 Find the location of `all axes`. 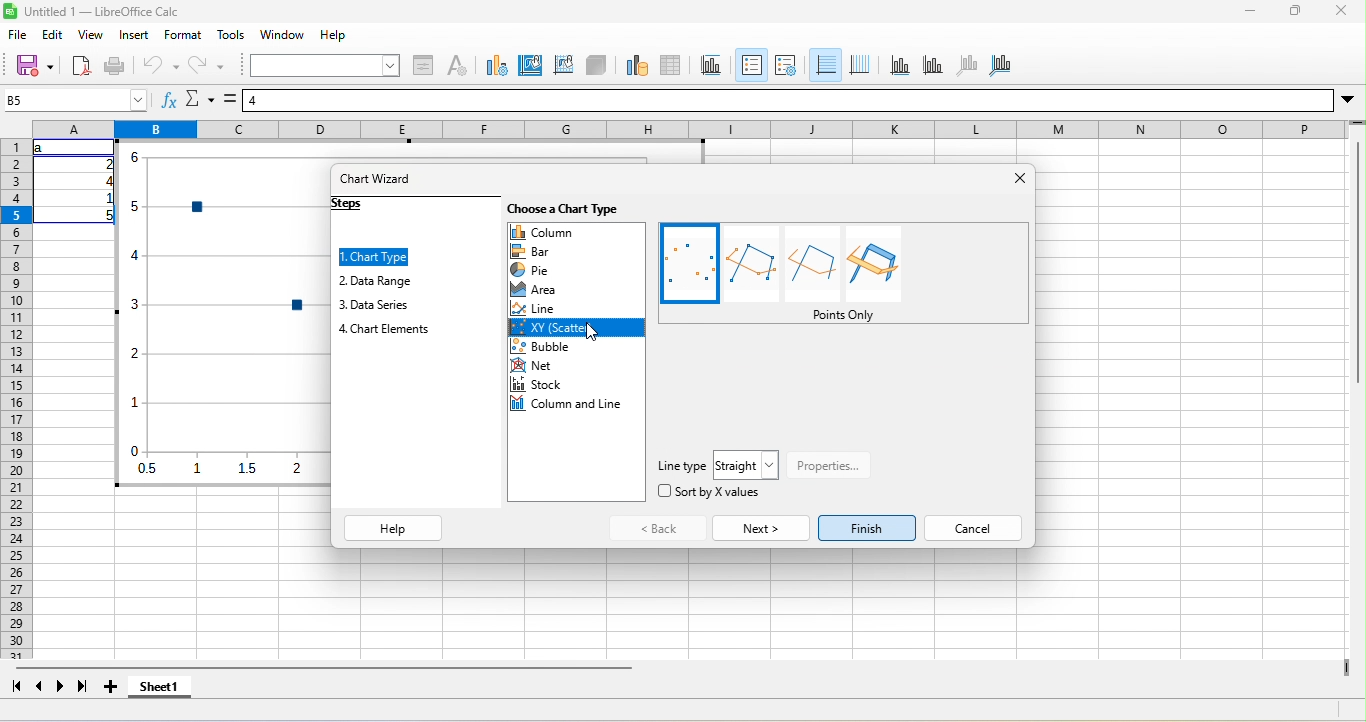

all axes is located at coordinates (1000, 67).